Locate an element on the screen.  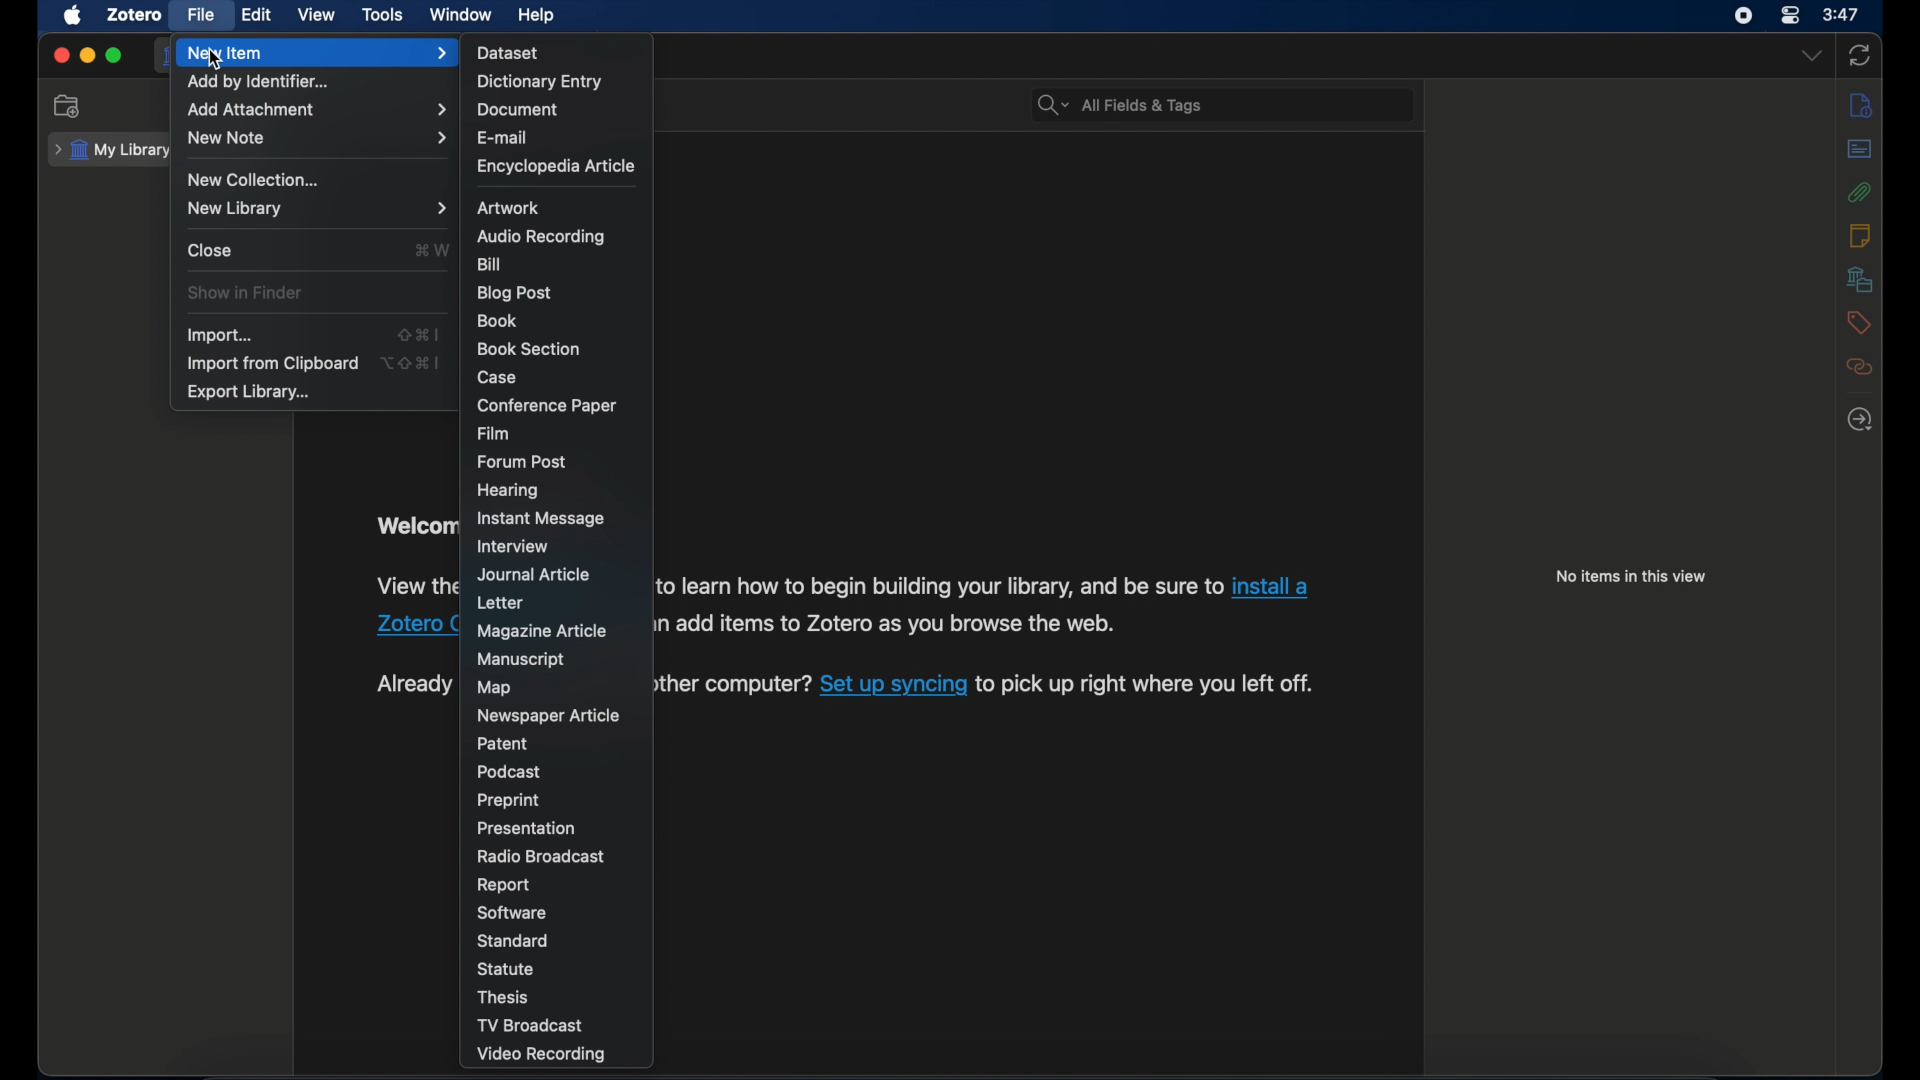
screen recorder is located at coordinates (1744, 16).